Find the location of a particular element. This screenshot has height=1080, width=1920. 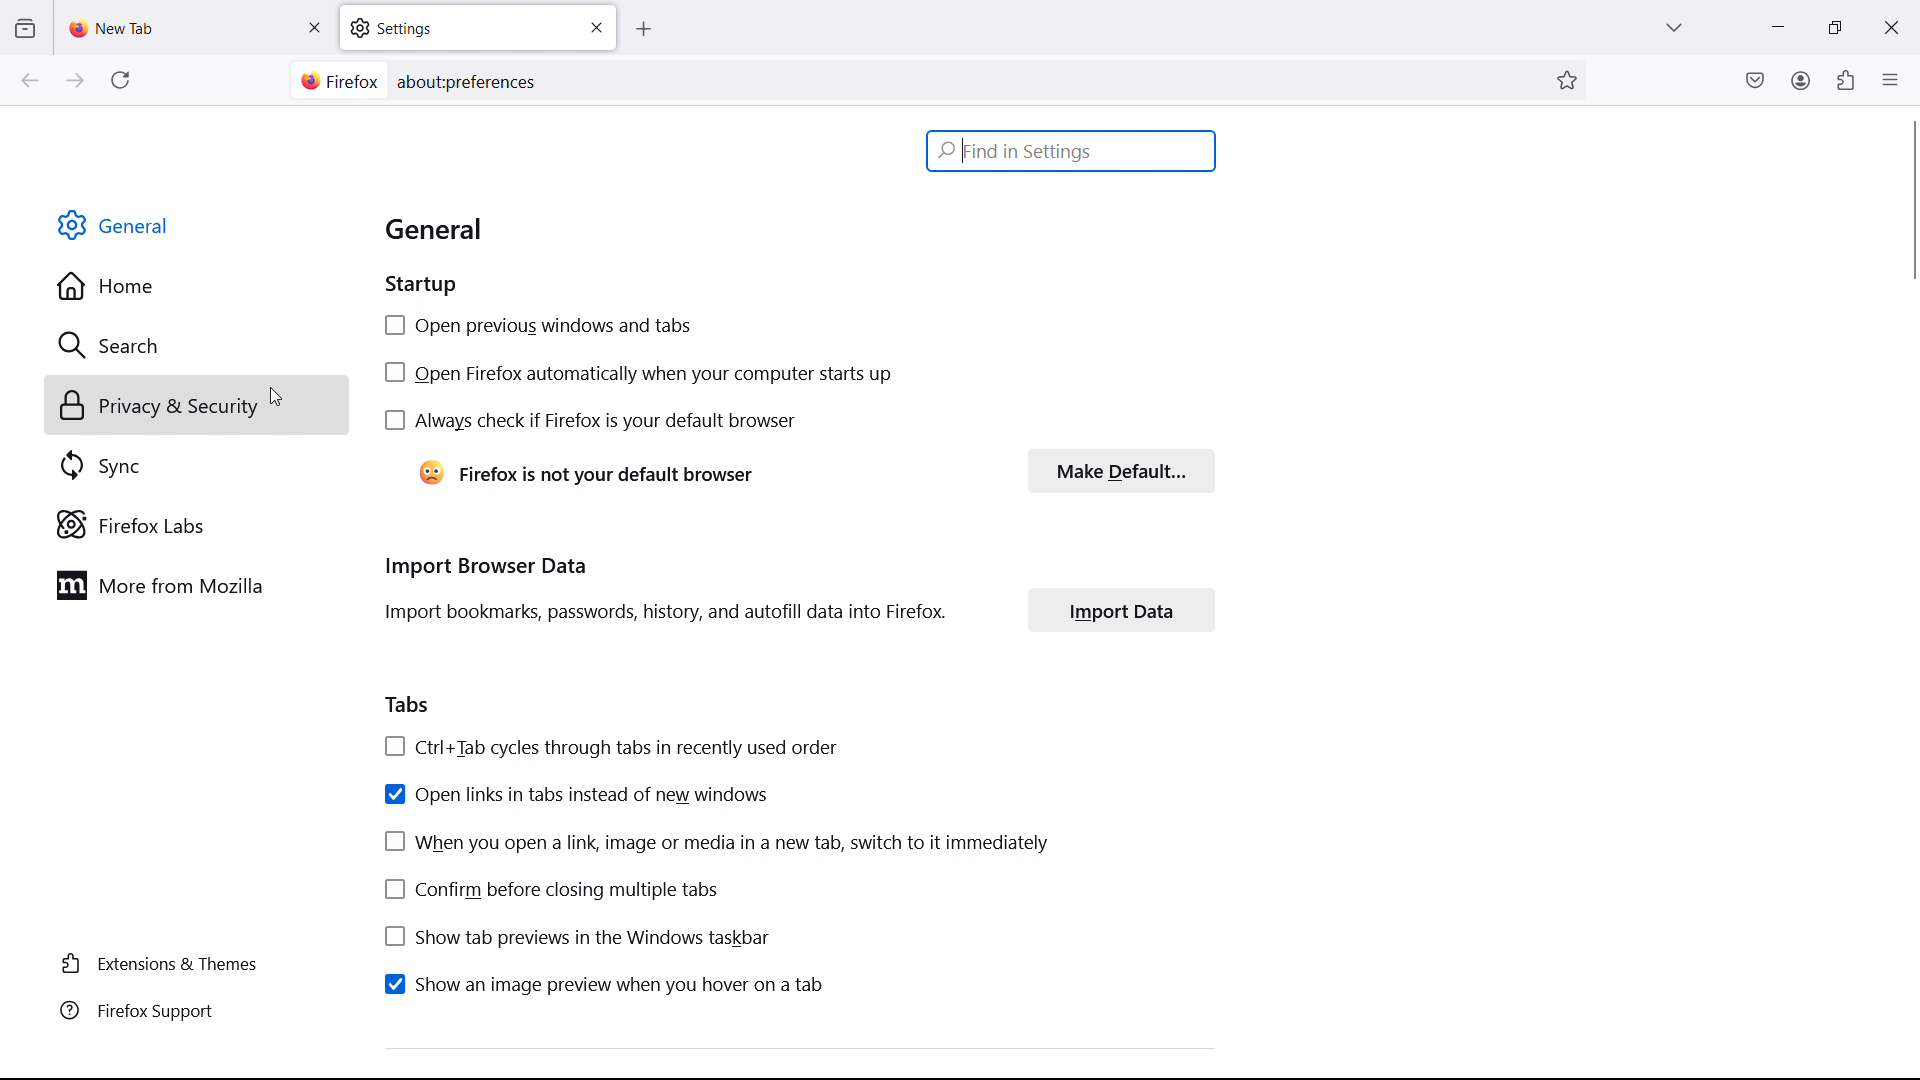

extensions & themes is located at coordinates (164, 964).